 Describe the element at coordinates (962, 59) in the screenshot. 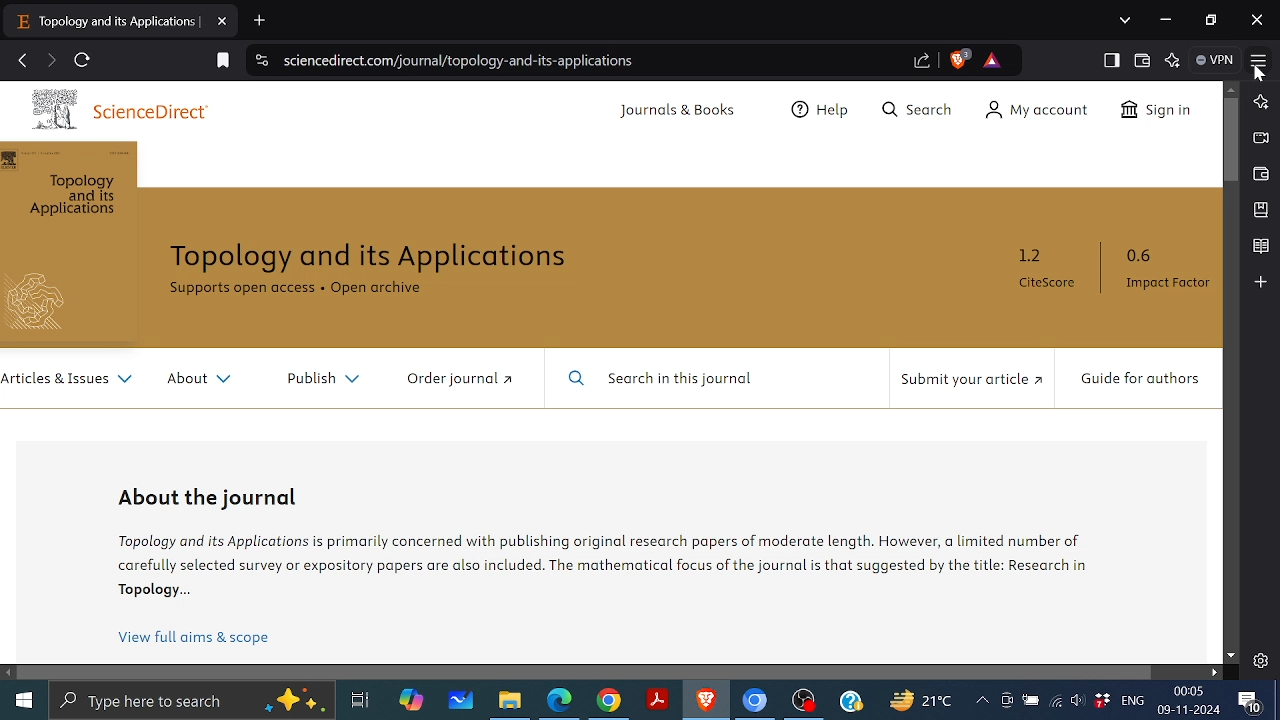

I see `Brave shields` at that location.